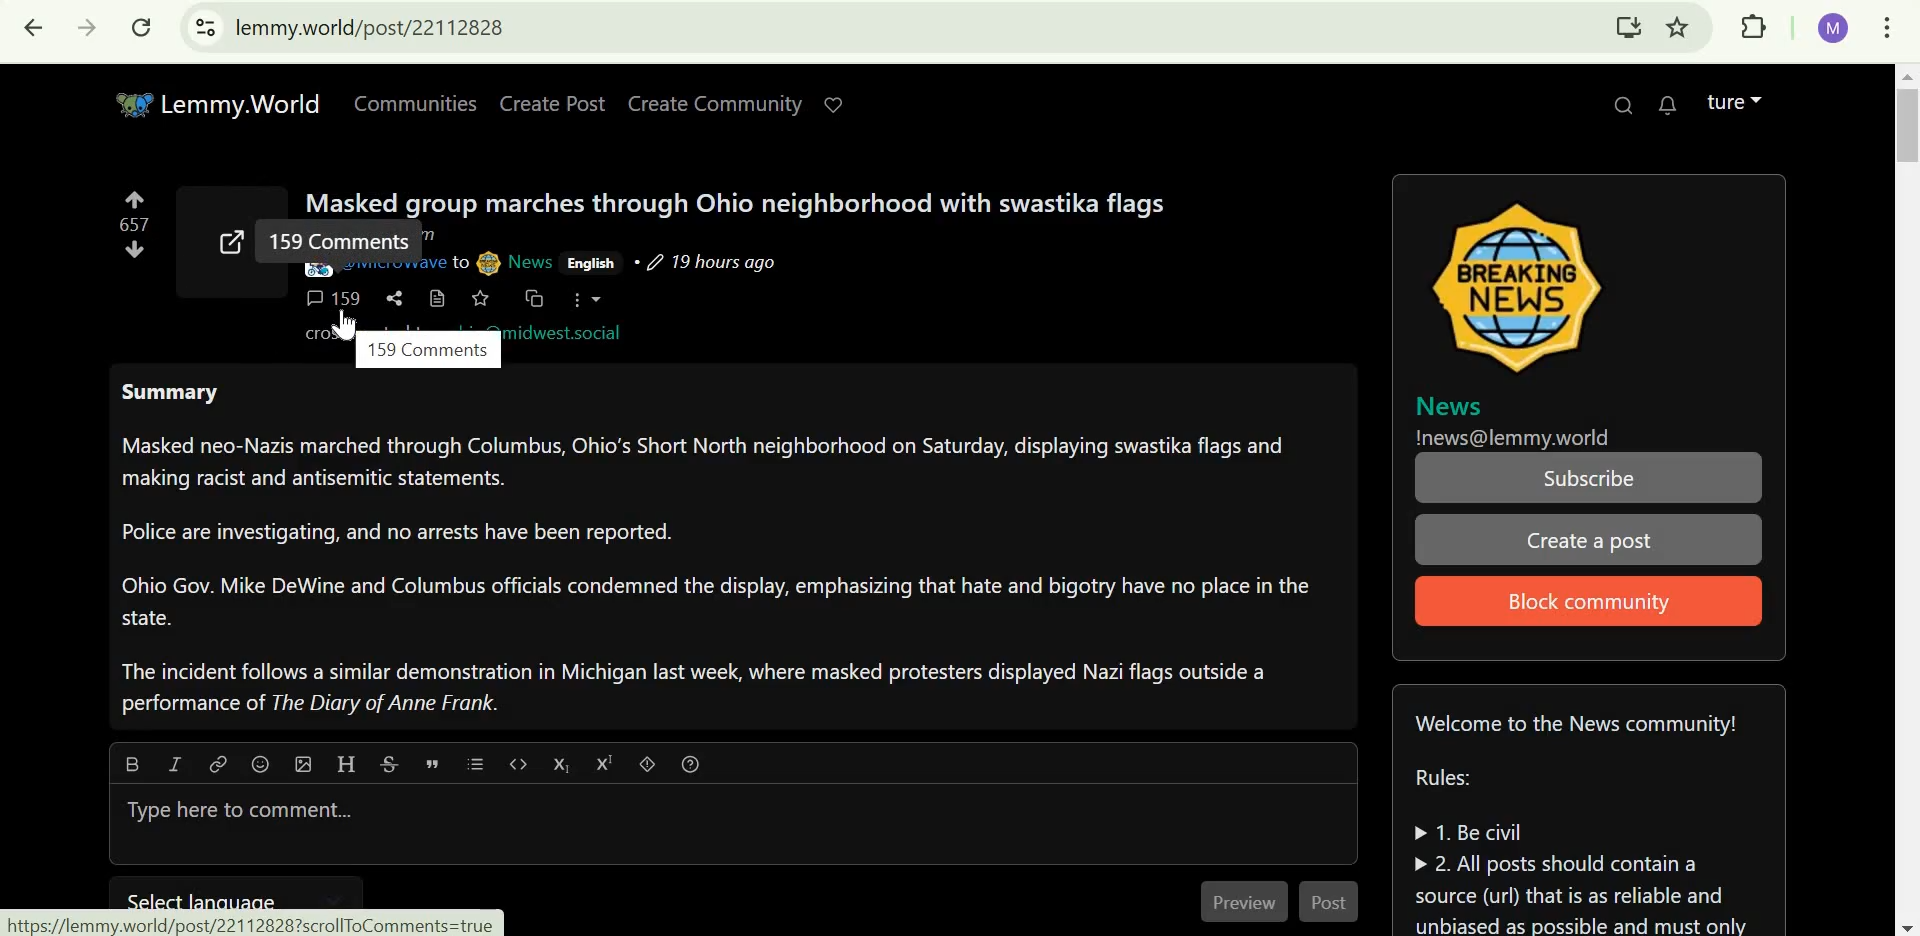  I want to click on cursor, so click(345, 325).